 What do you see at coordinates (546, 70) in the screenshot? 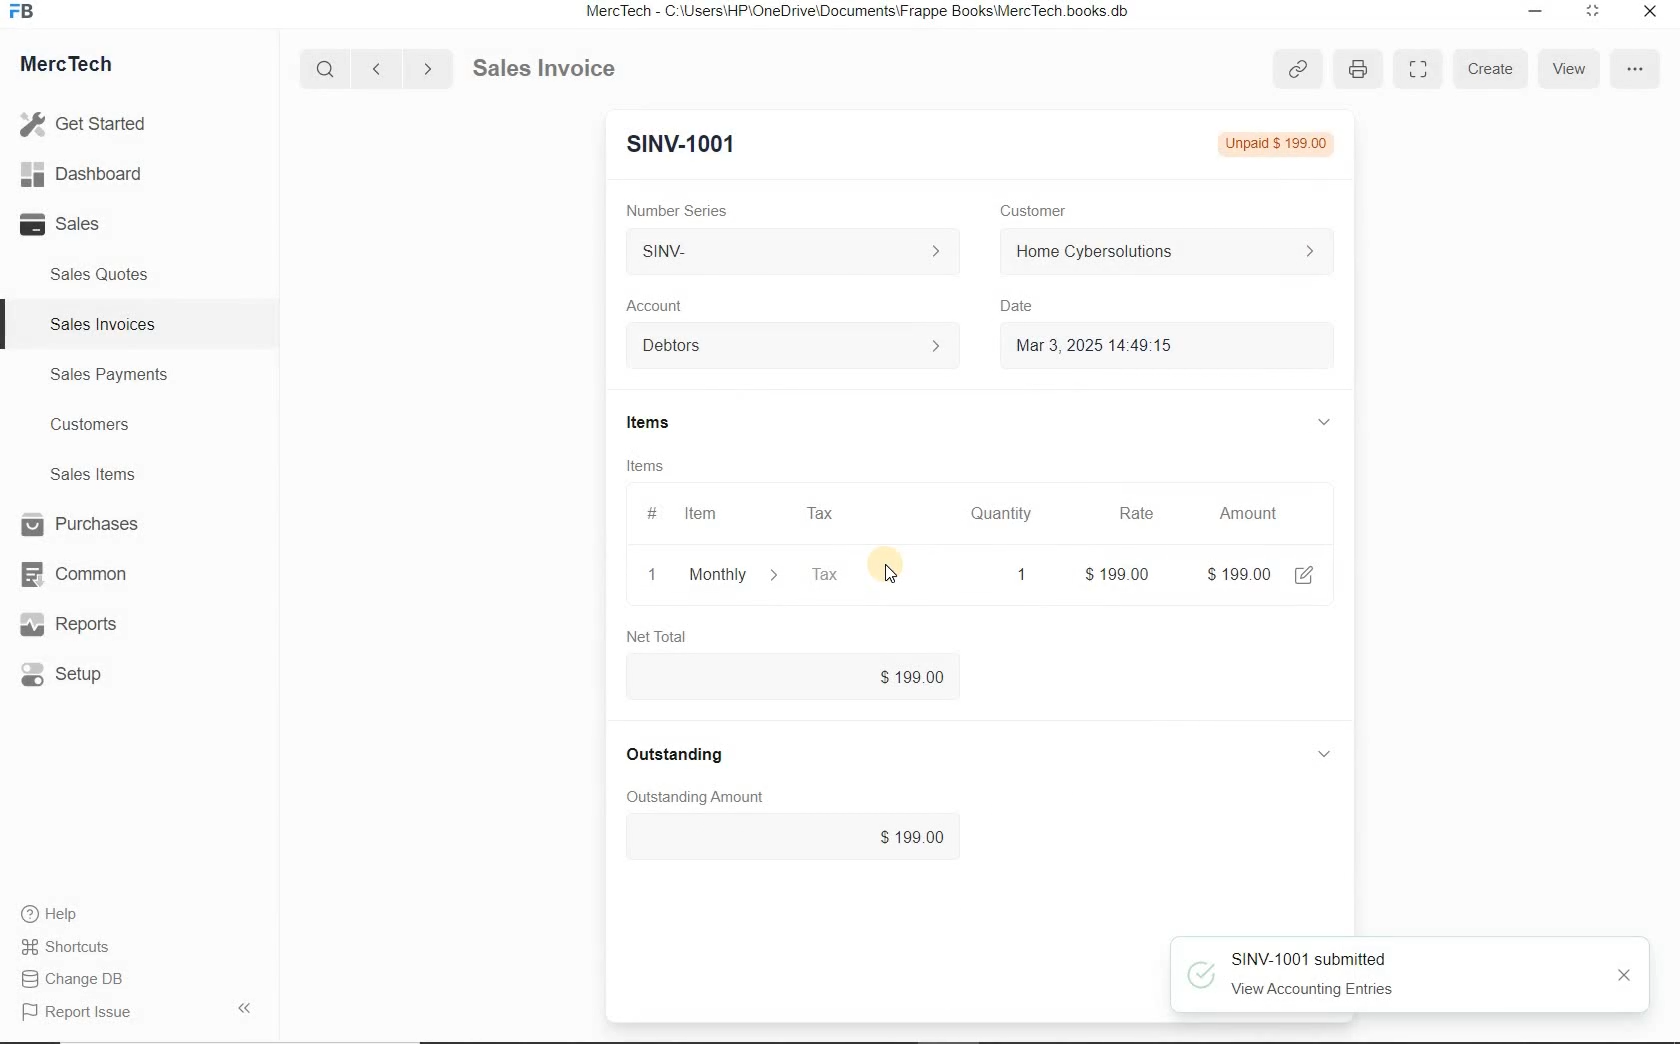
I see `Sales Invoice` at bounding box center [546, 70].